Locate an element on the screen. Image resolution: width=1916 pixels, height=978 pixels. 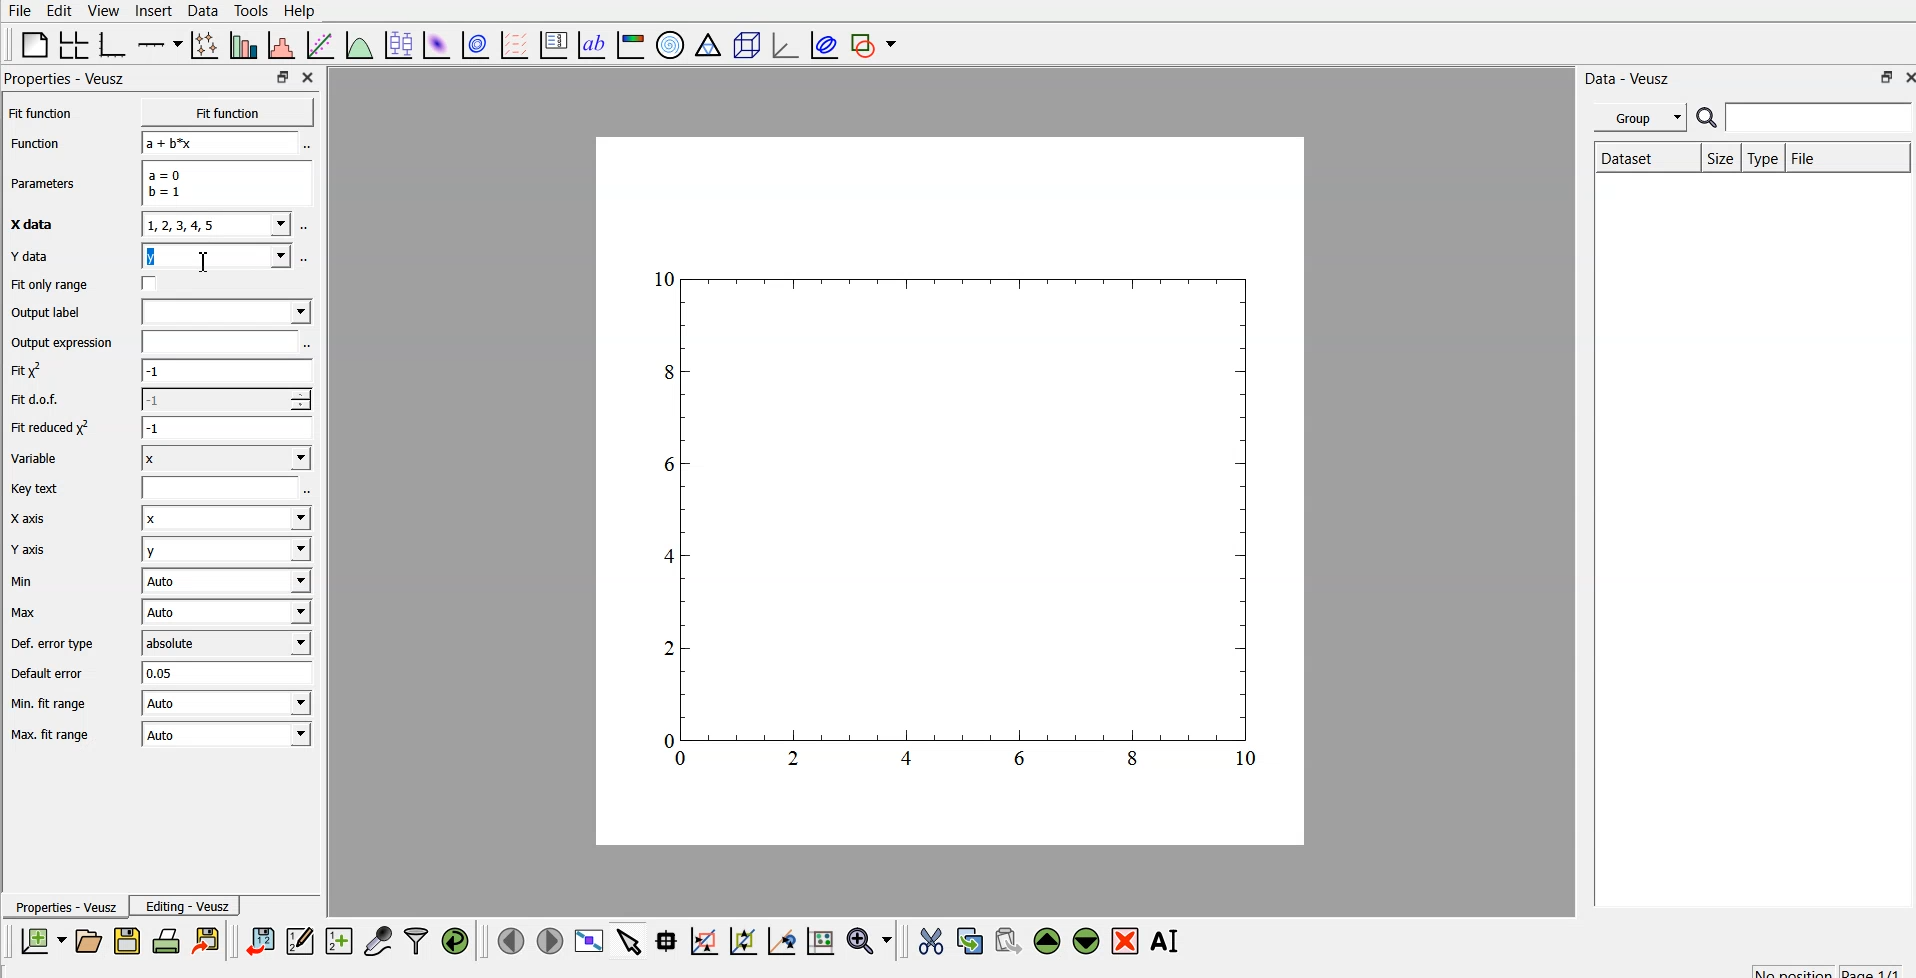
Fit function is located at coordinates (56, 114).